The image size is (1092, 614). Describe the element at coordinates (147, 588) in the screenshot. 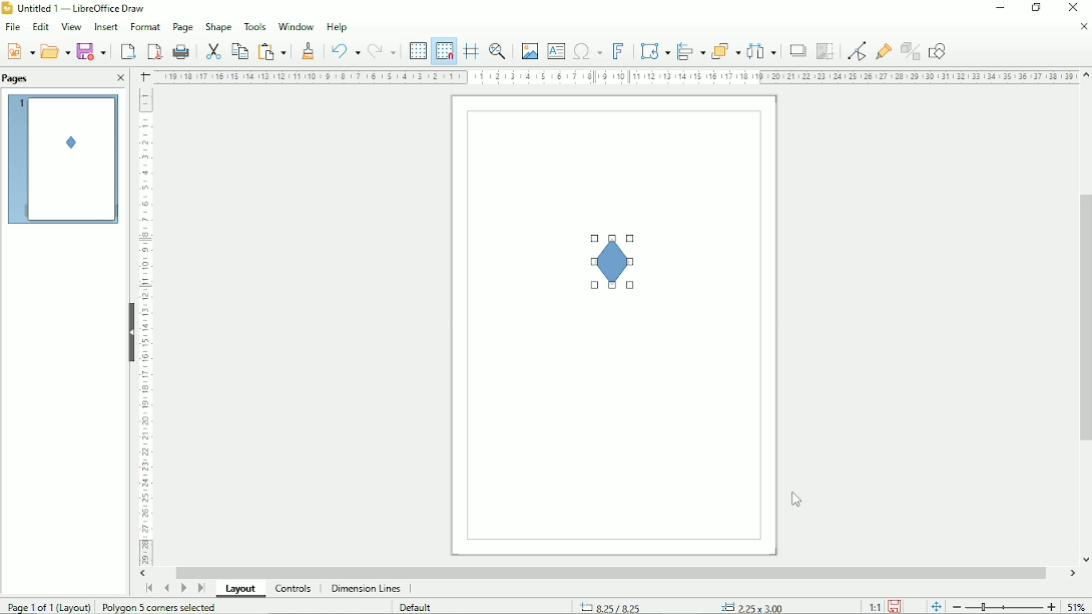

I see `Scroll to first page` at that location.